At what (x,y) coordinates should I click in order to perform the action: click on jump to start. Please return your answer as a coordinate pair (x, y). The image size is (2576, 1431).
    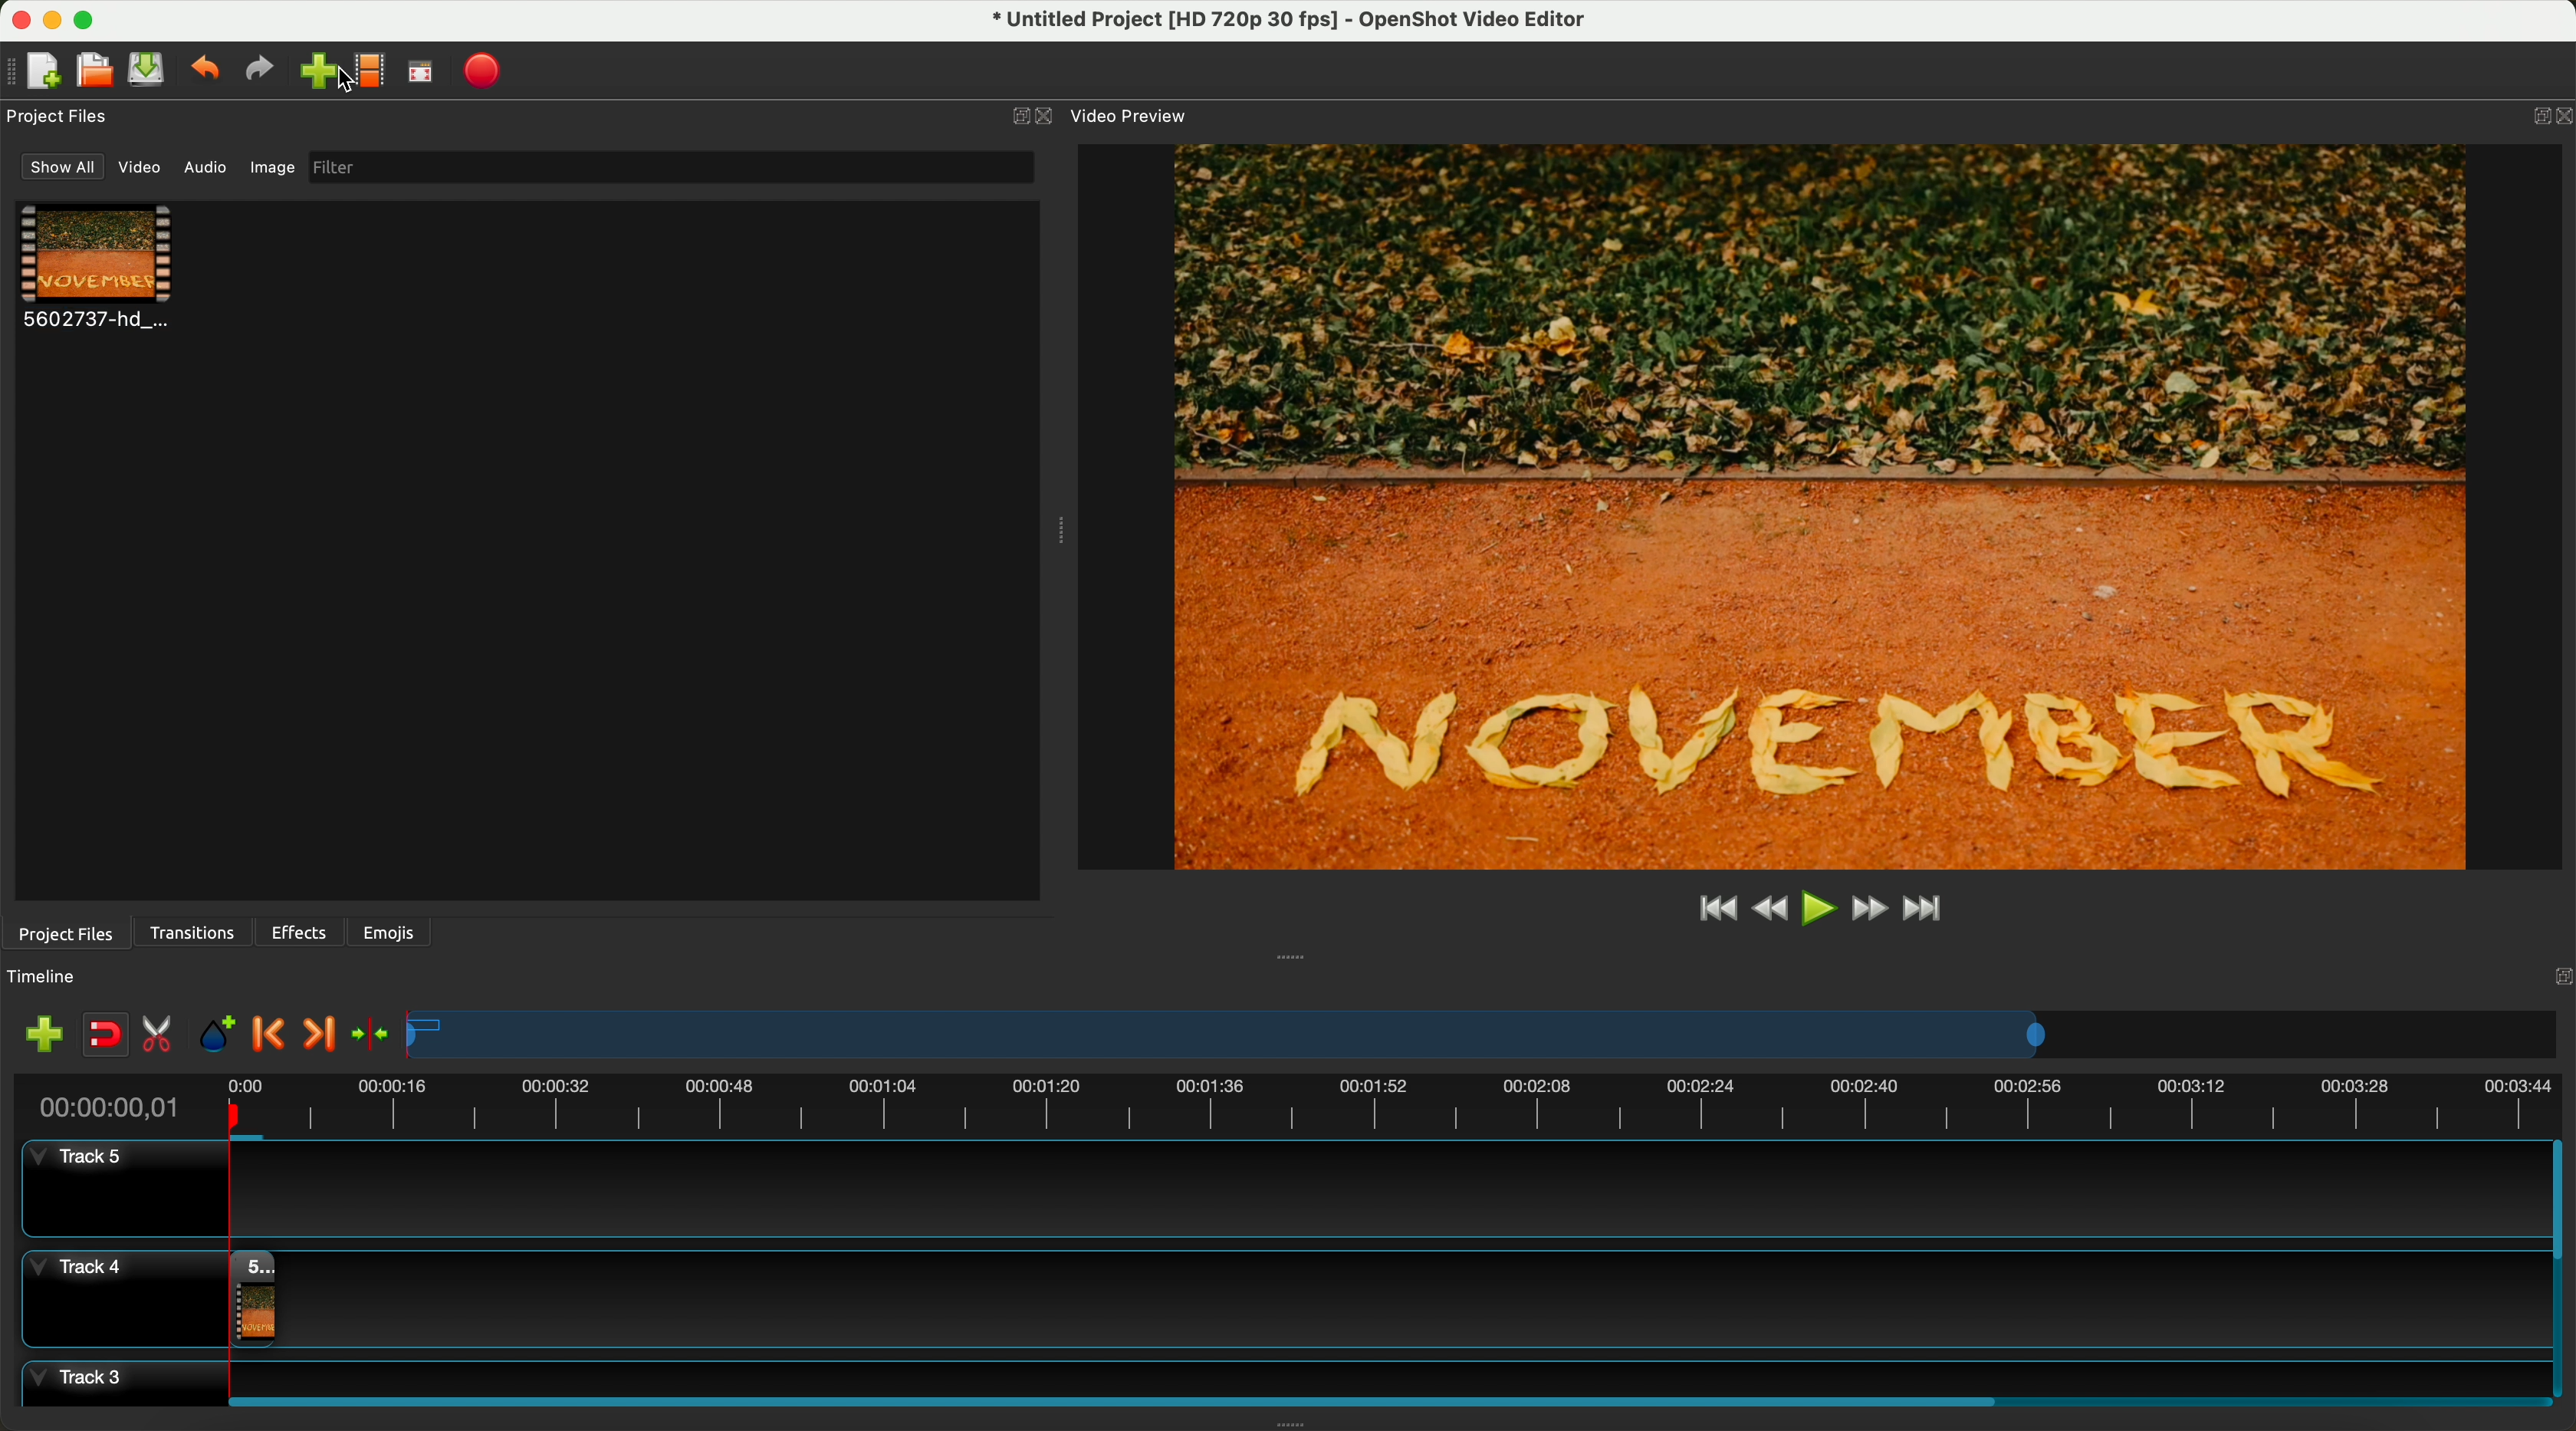
    Looking at the image, I should click on (1718, 910).